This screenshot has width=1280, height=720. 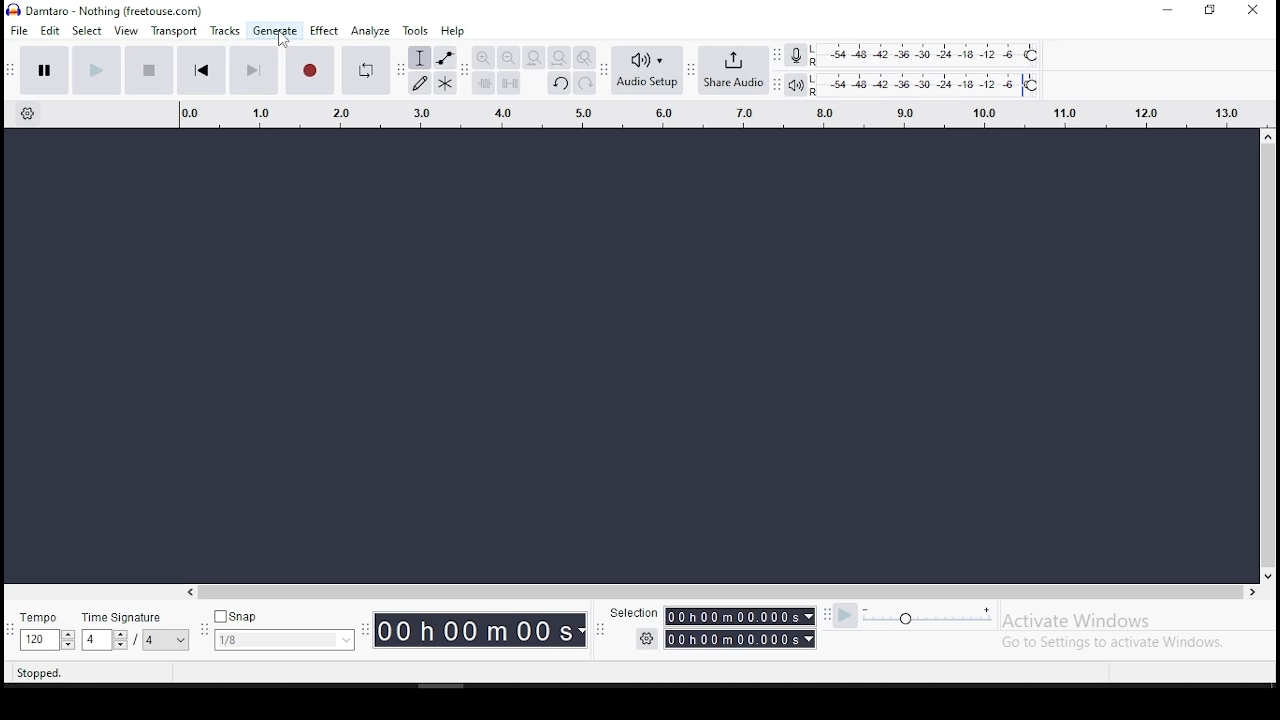 I want to click on trim audio outside selection, so click(x=483, y=83).